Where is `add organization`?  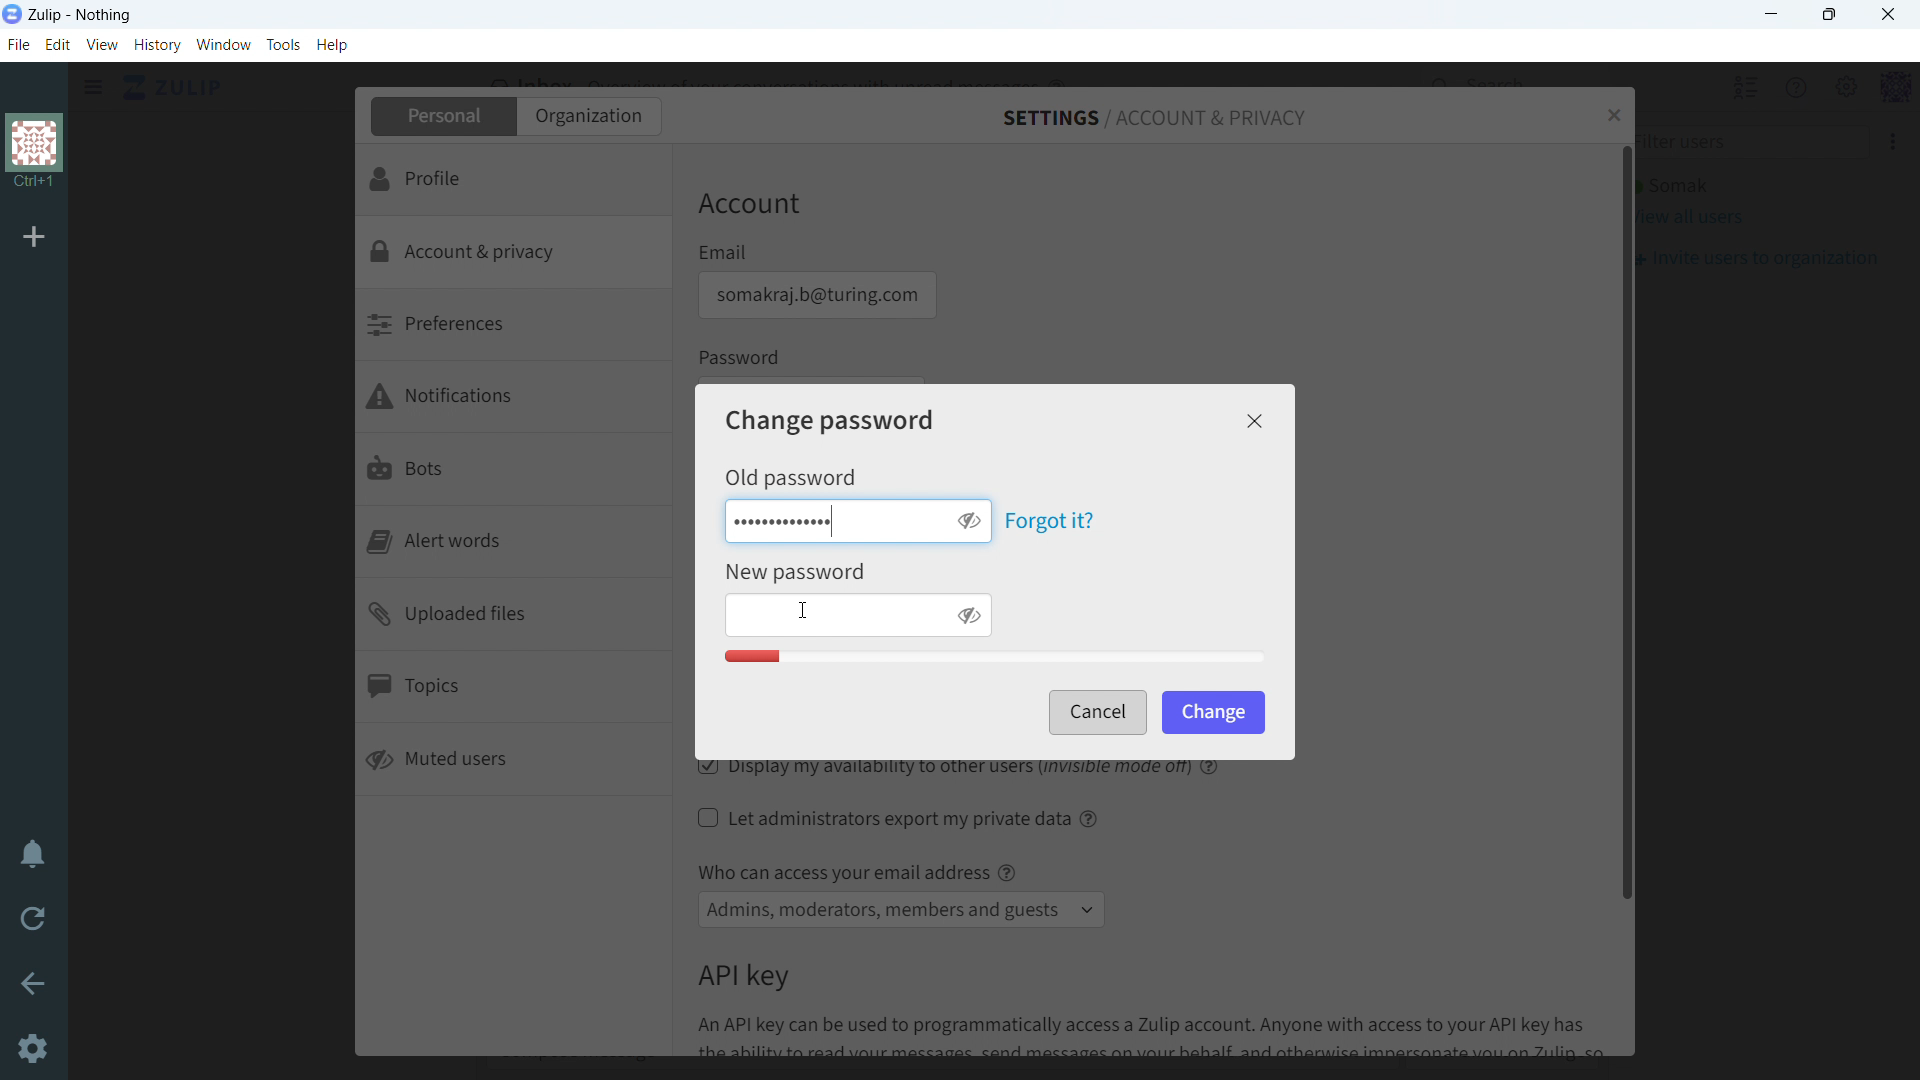 add organization is located at coordinates (34, 235).